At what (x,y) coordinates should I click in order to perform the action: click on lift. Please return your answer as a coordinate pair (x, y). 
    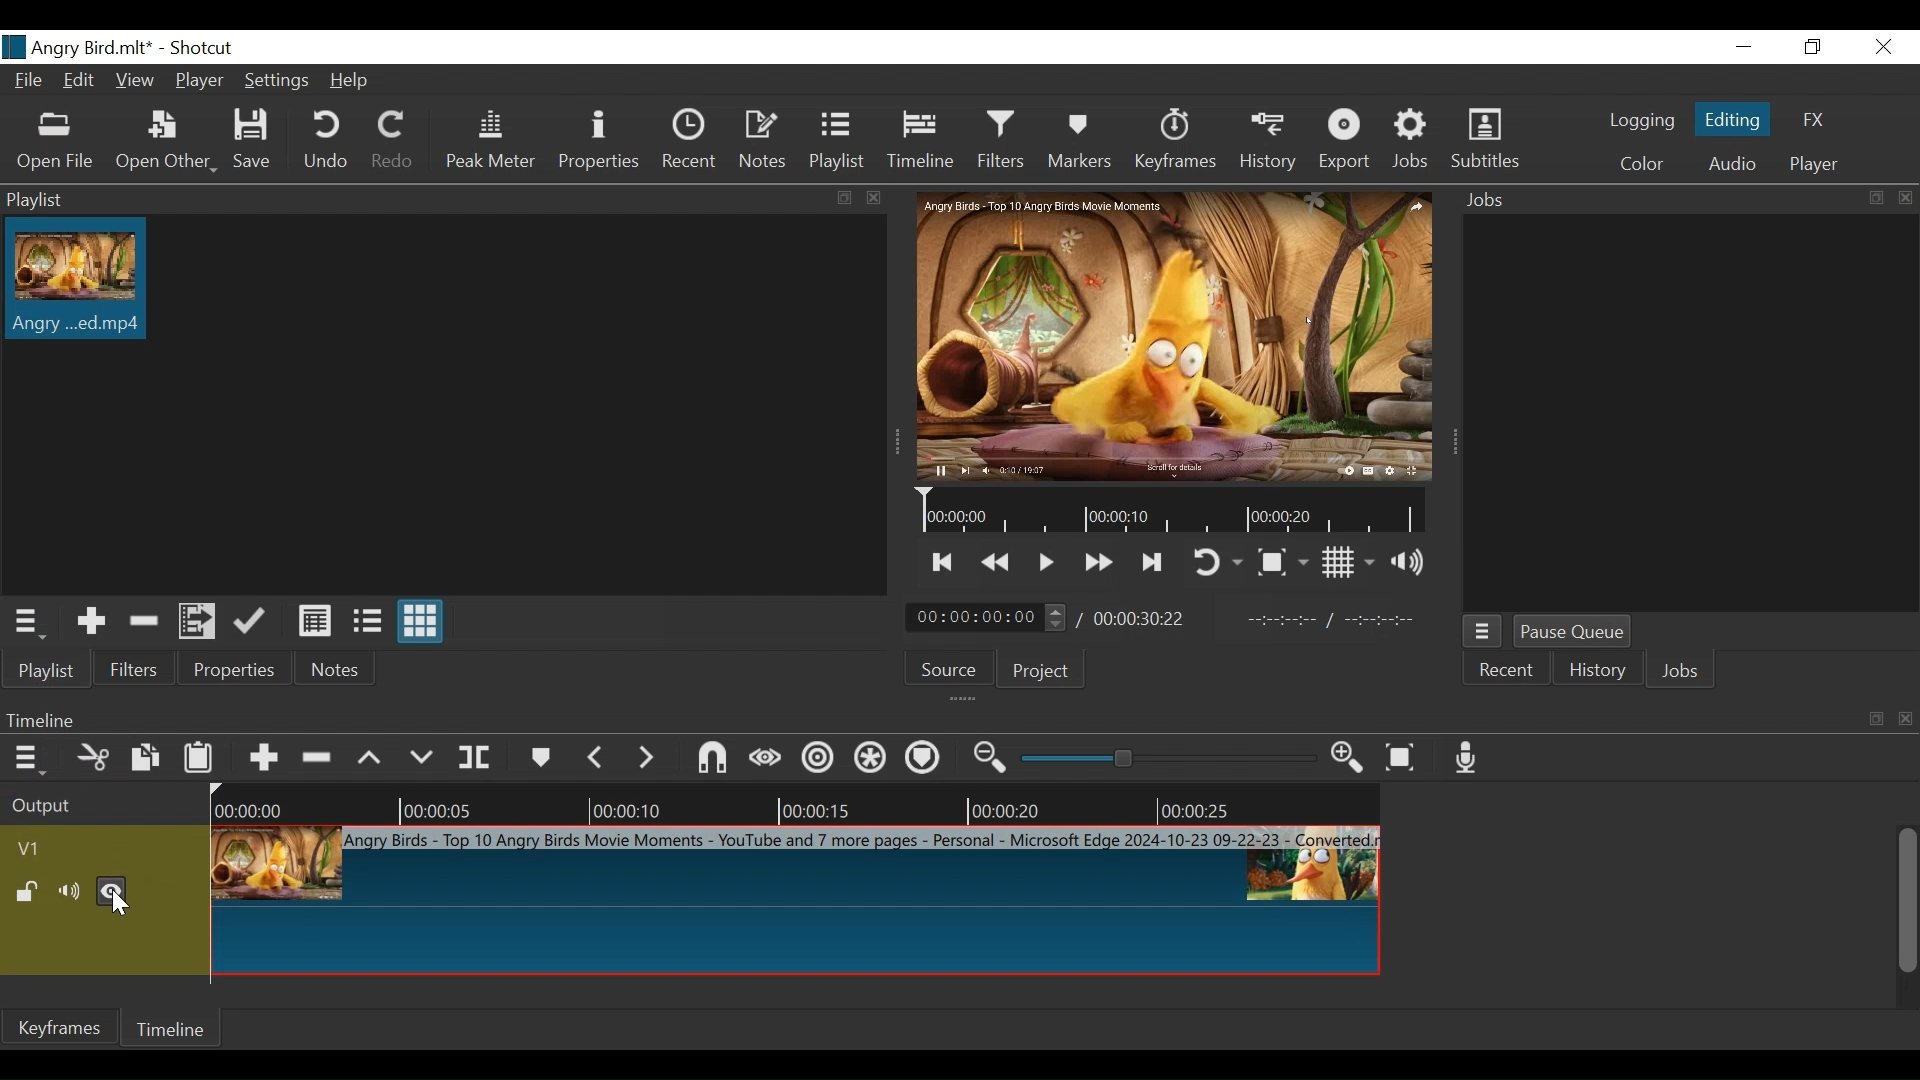
    Looking at the image, I should click on (370, 759).